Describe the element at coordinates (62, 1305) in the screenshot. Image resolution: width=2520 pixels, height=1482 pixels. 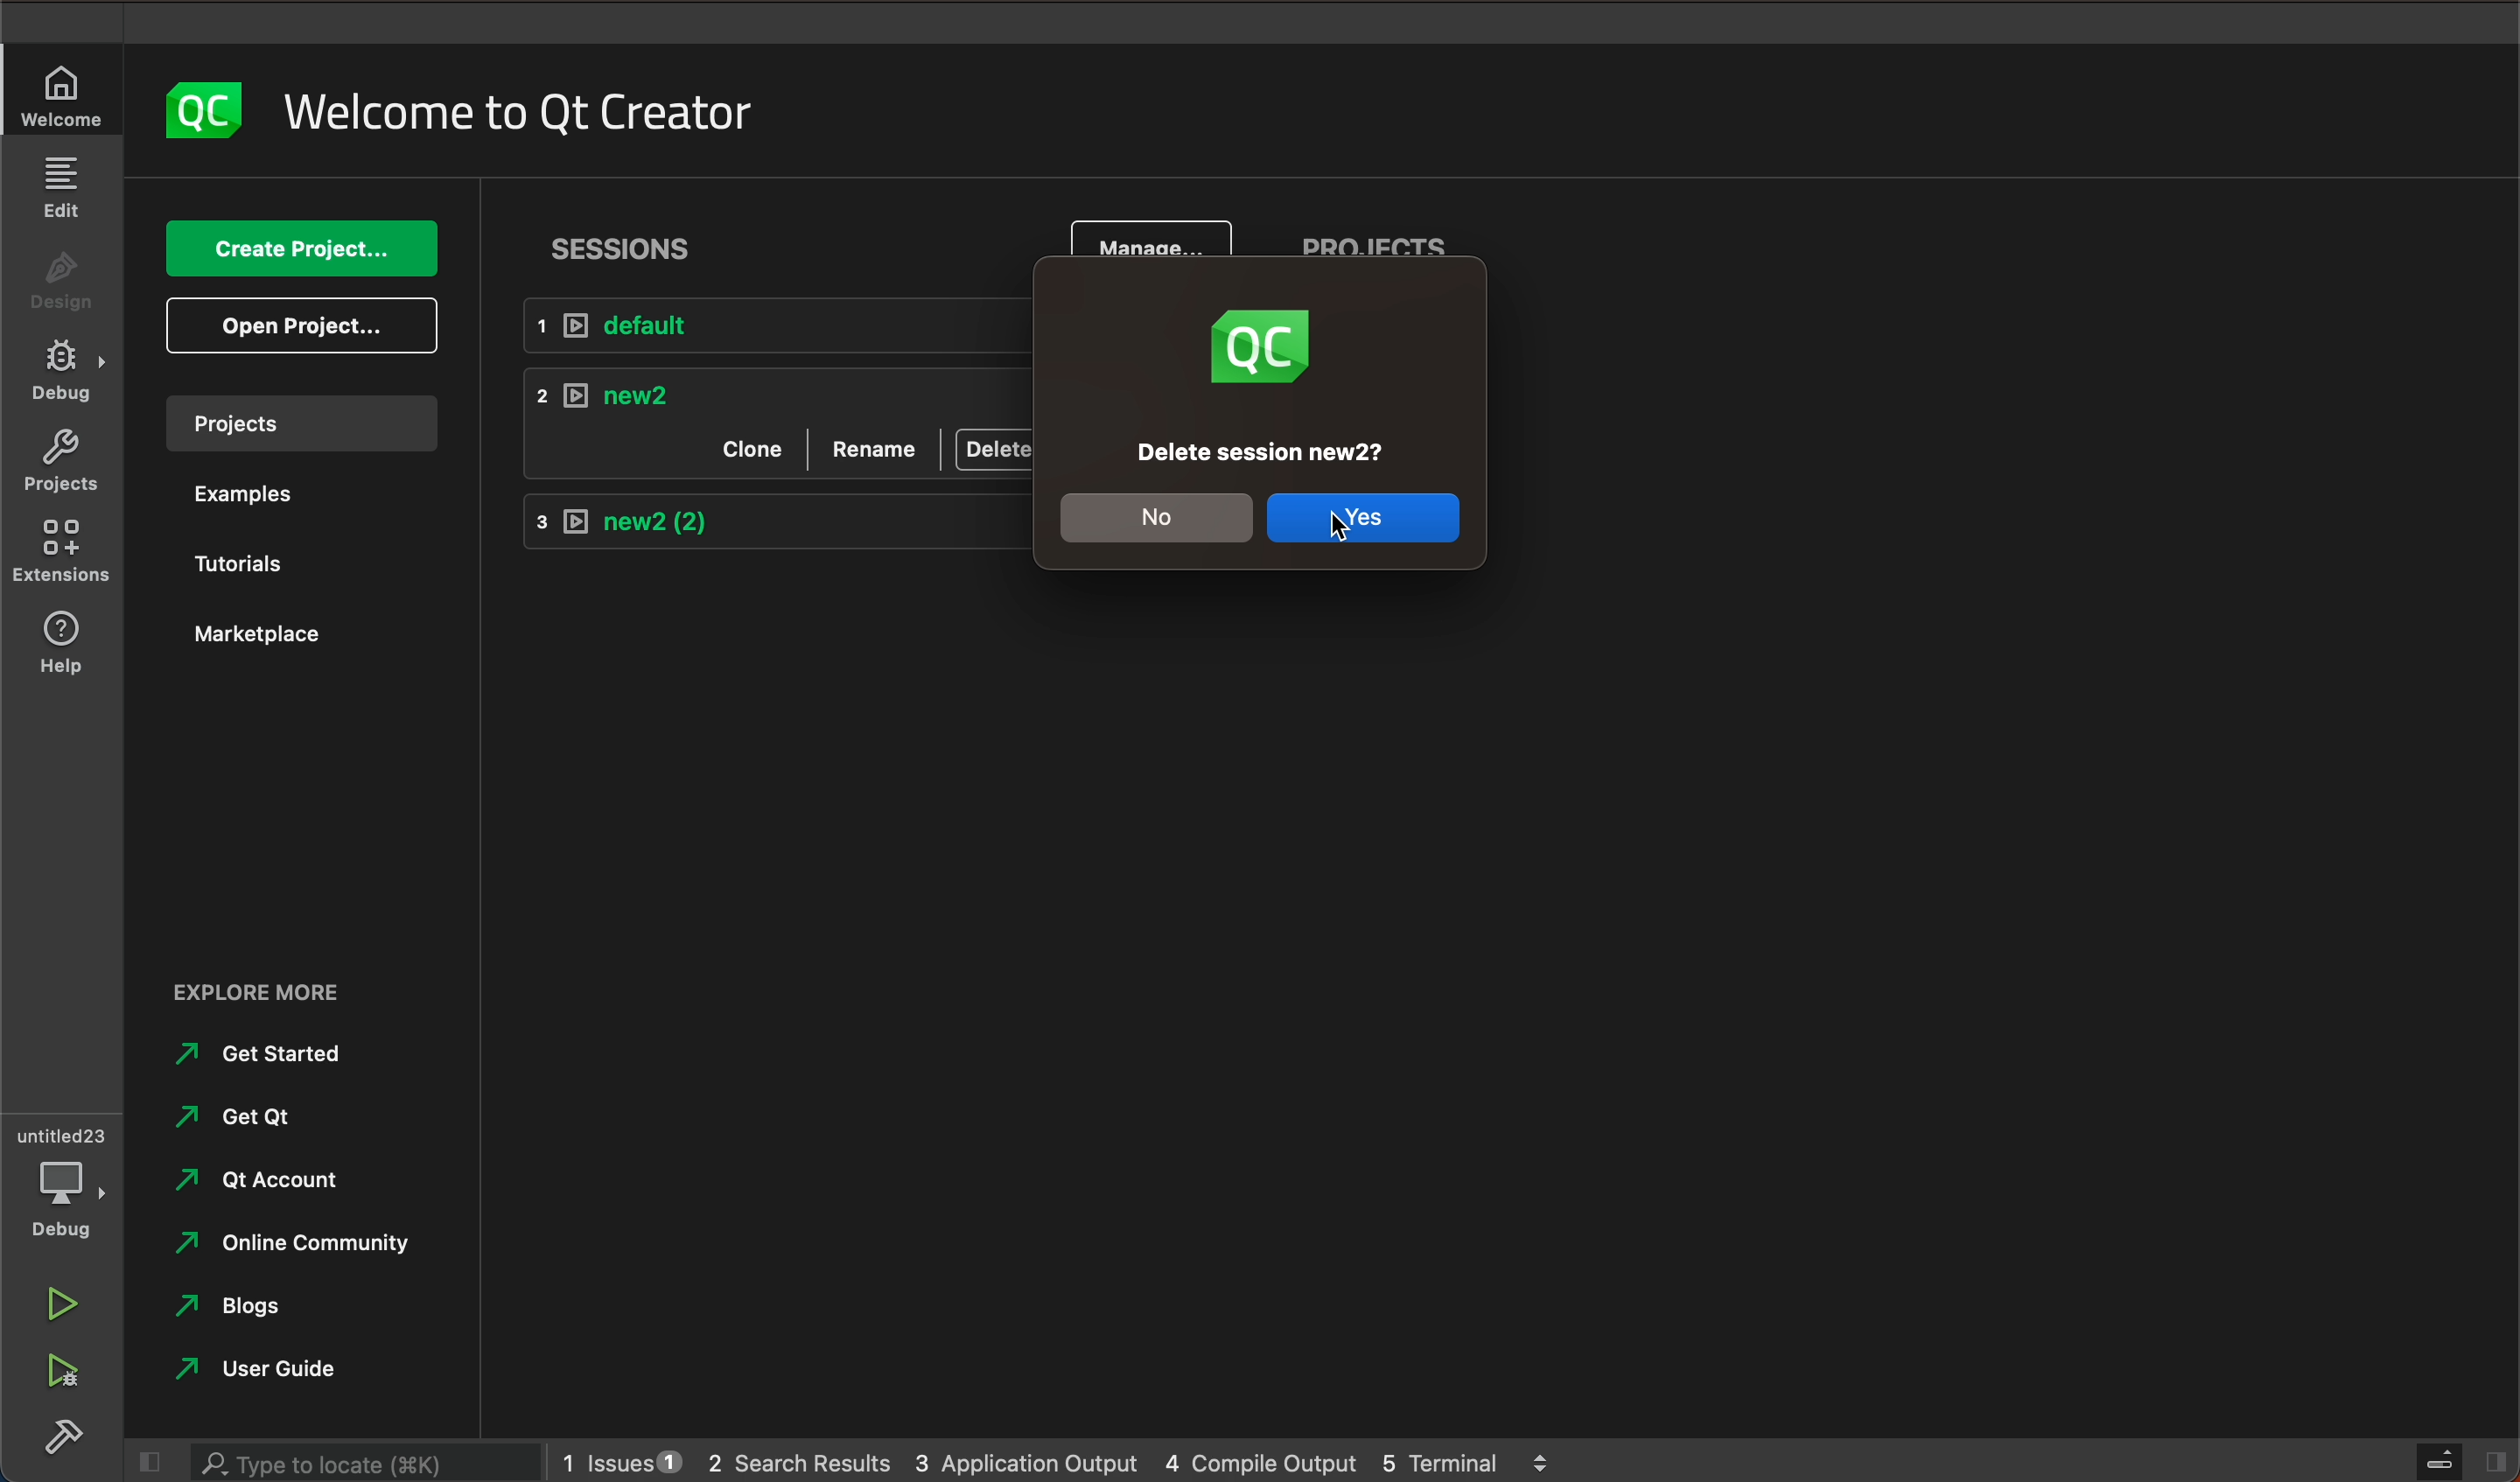
I see `run` at that location.